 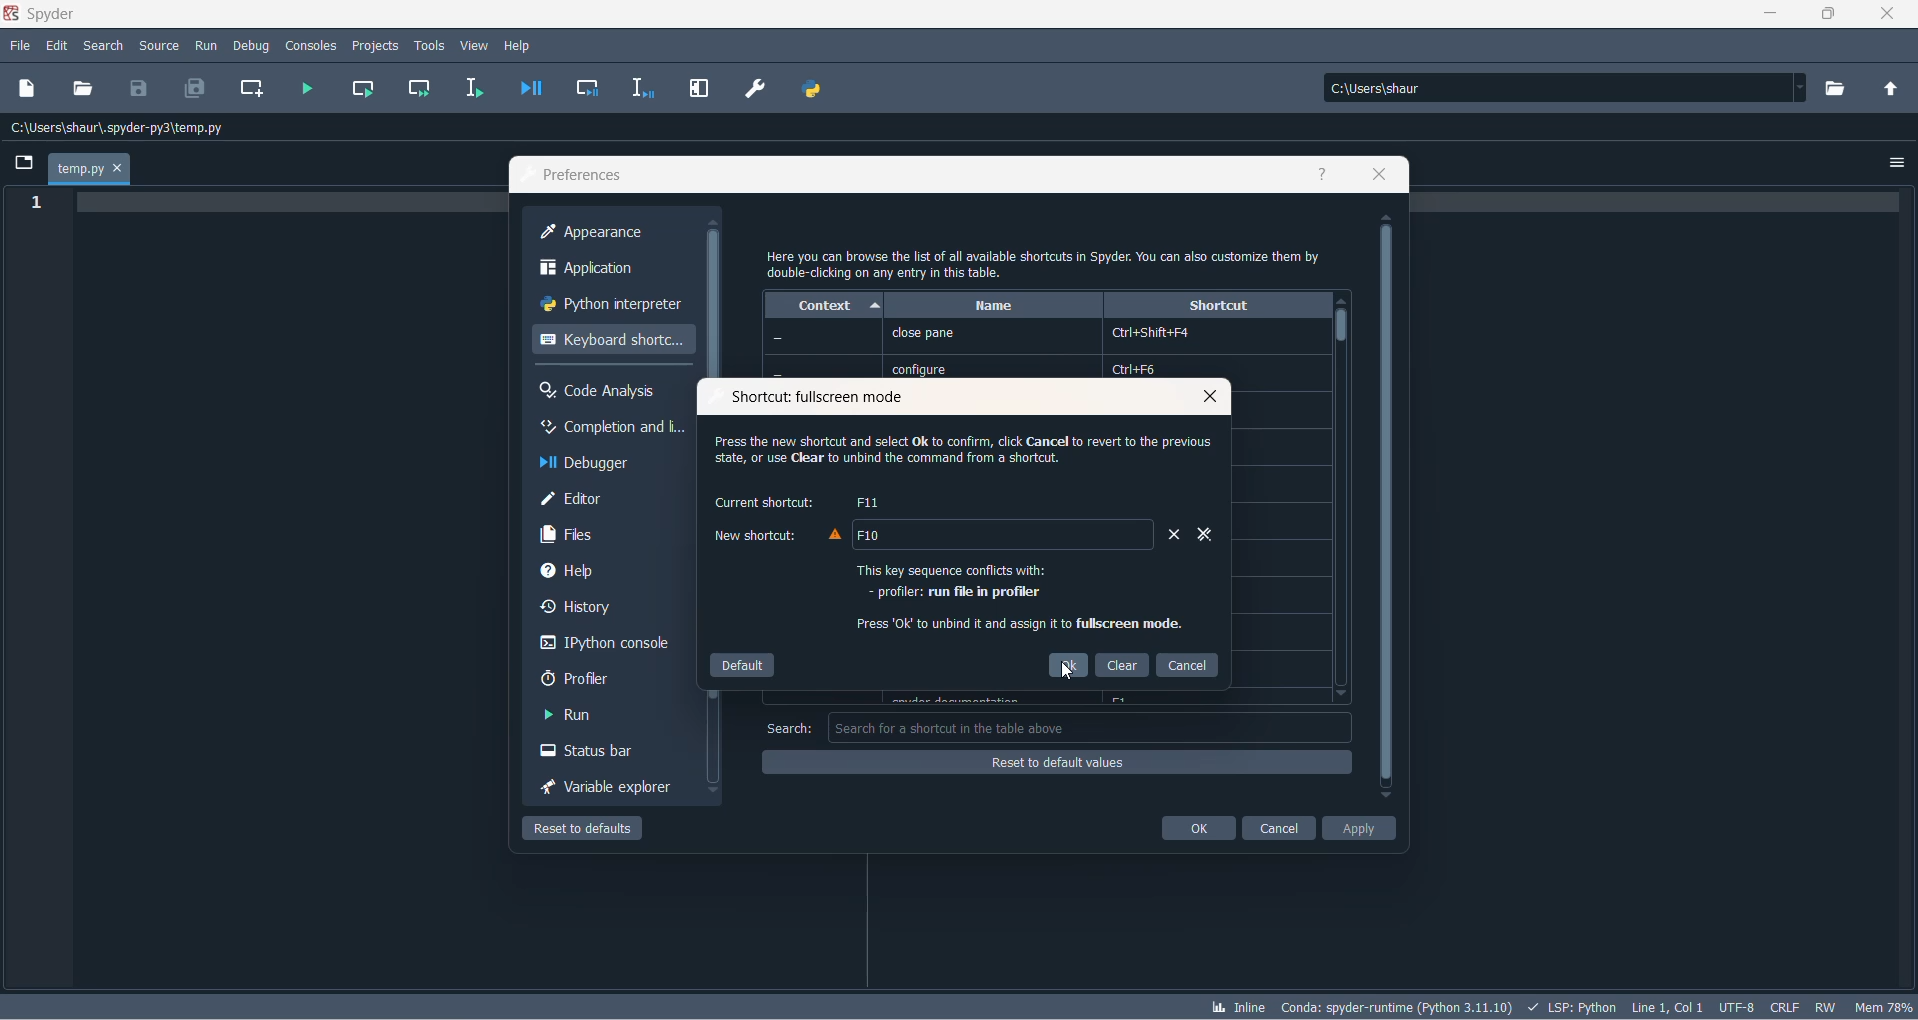 I want to click on warning sign, so click(x=831, y=535).